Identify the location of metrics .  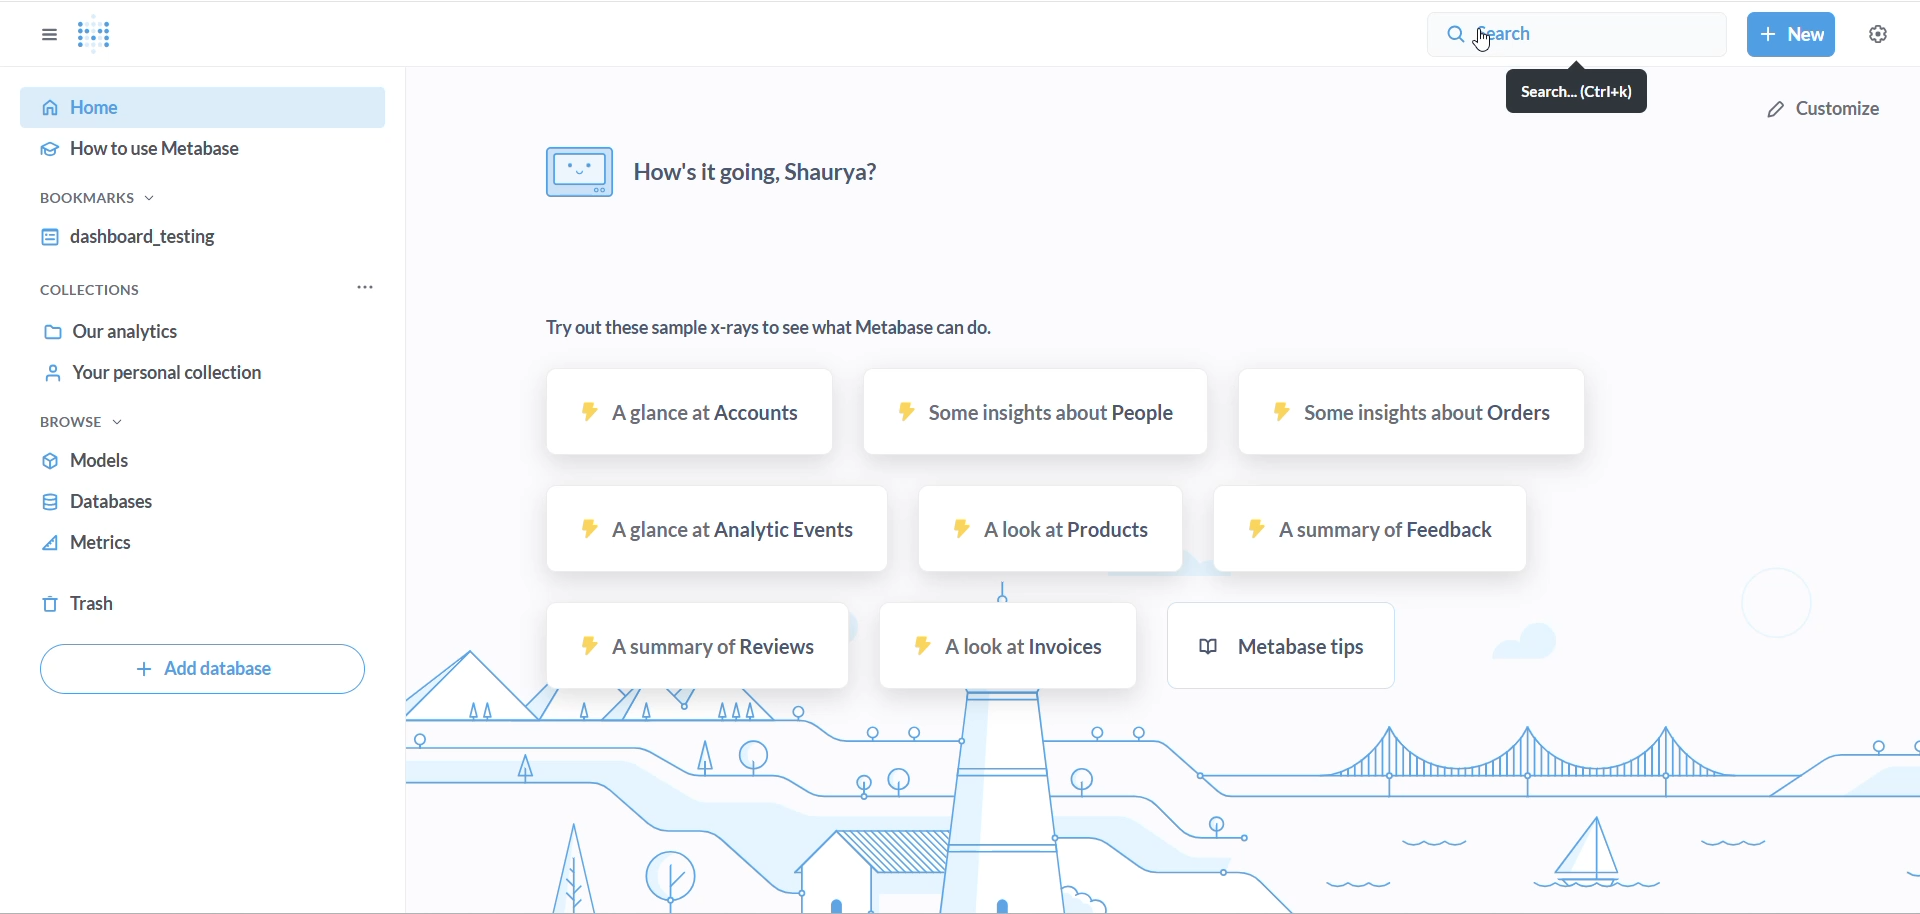
(173, 547).